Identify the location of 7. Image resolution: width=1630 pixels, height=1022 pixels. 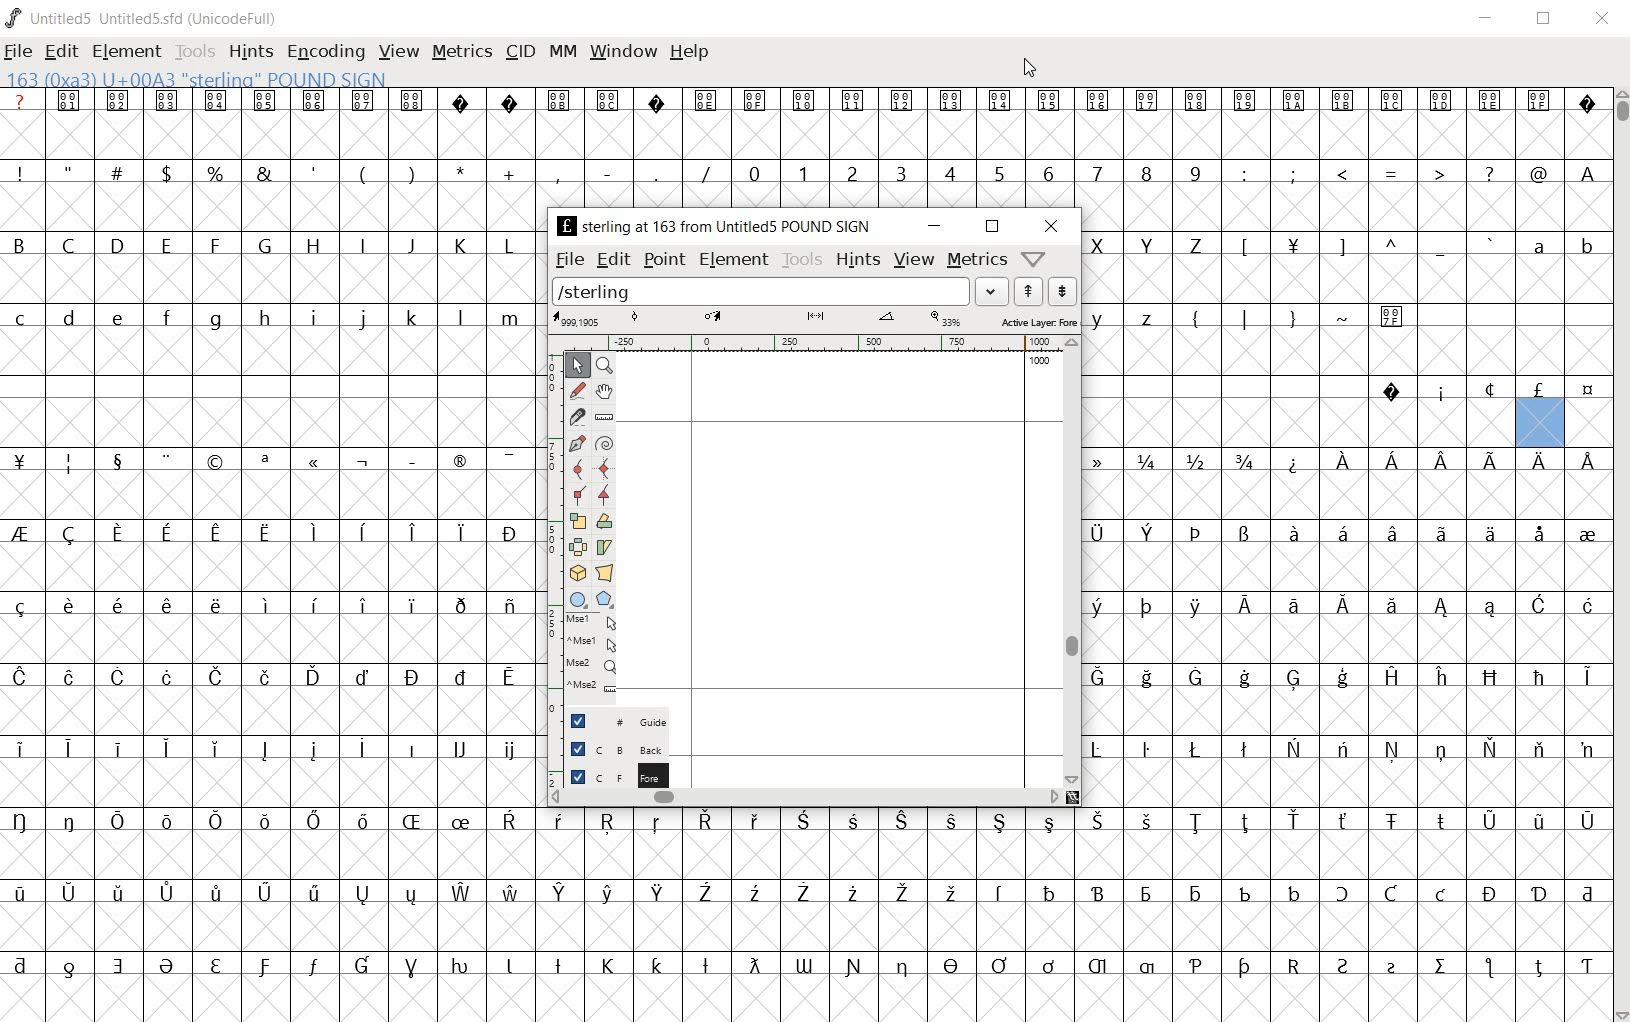
(1097, 174).